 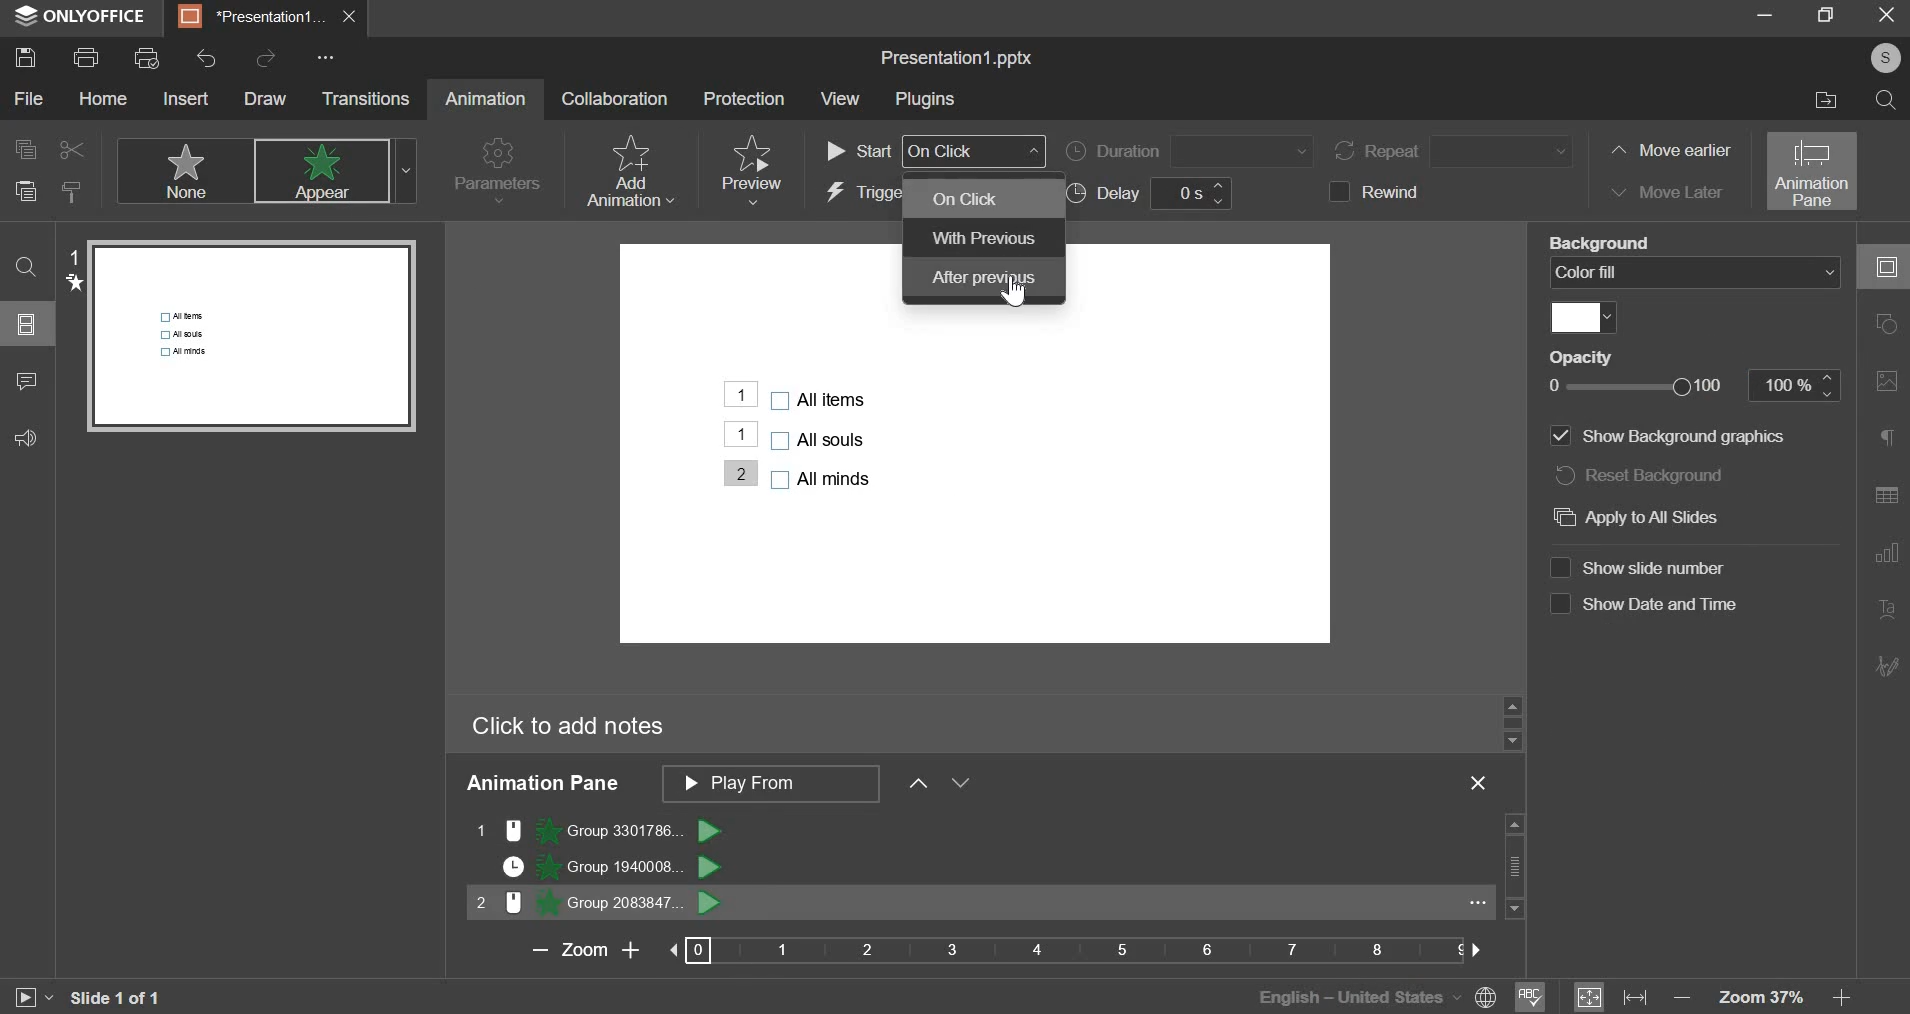 What do you see at coordinates (1369, 995) in the screenshot?
I see `English - united states` at bounding box center [1369, 995].